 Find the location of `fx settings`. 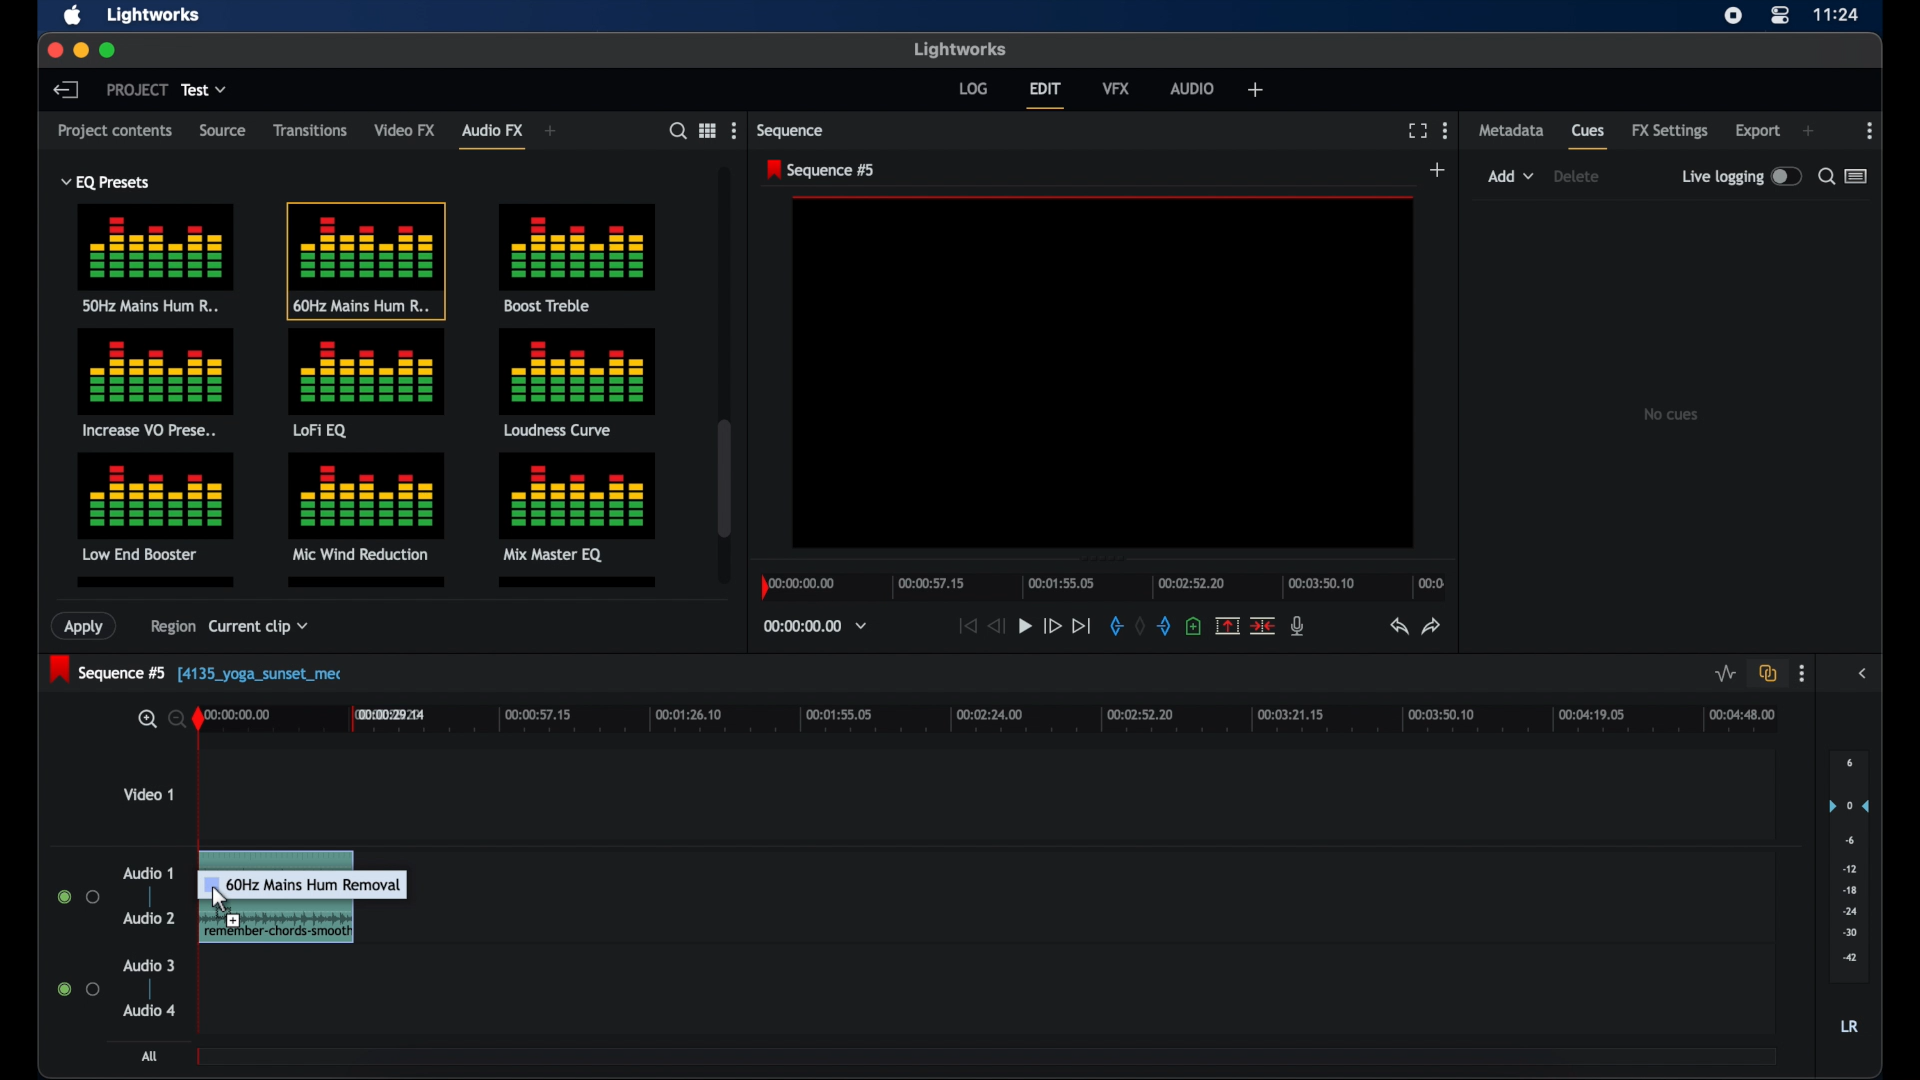

fx settings is located at coordinates (1669, 131).